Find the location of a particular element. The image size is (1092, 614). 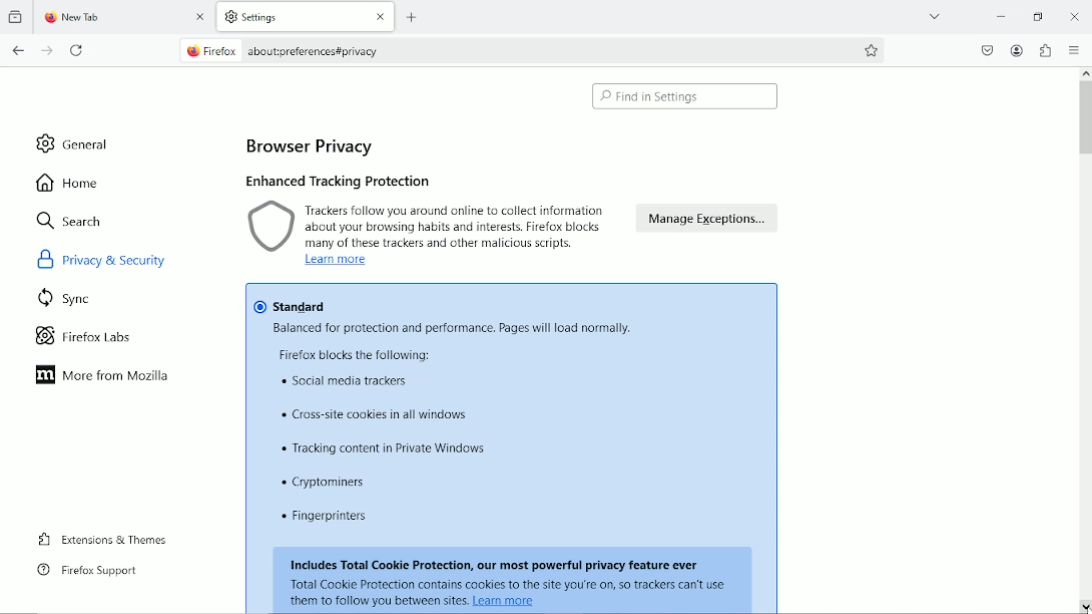

firefox is located at coordinates (224, 52).